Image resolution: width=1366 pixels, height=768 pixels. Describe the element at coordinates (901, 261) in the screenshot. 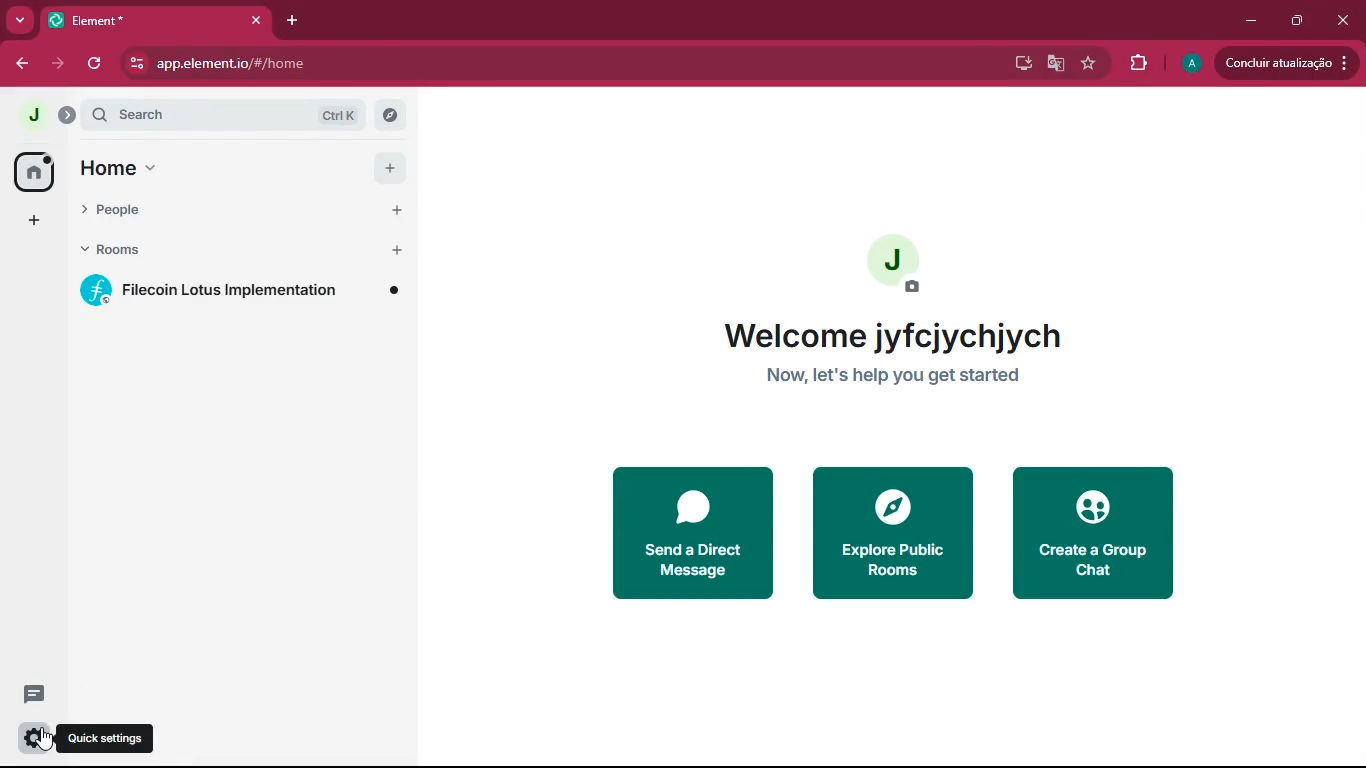

I see `profile picture` at that location.